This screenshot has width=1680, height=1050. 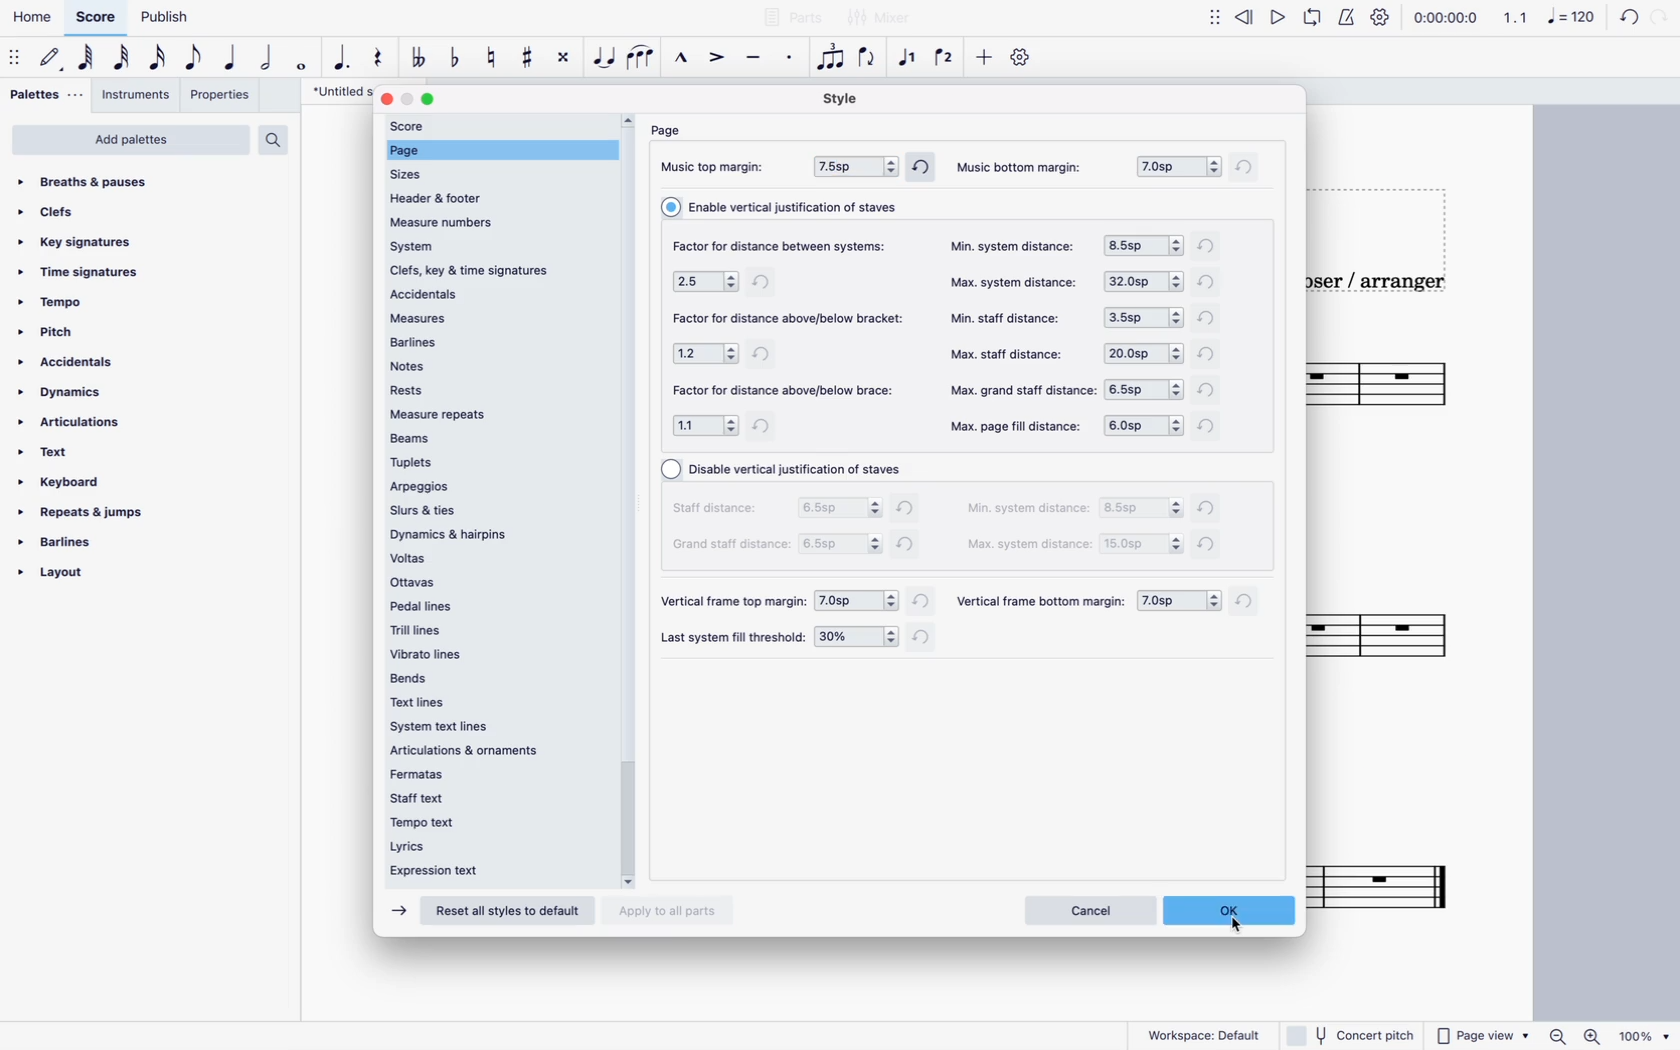 What do you see at coordinates (644, 62) in the screenshot?
I see `slur` at bounding box center [644, 62].